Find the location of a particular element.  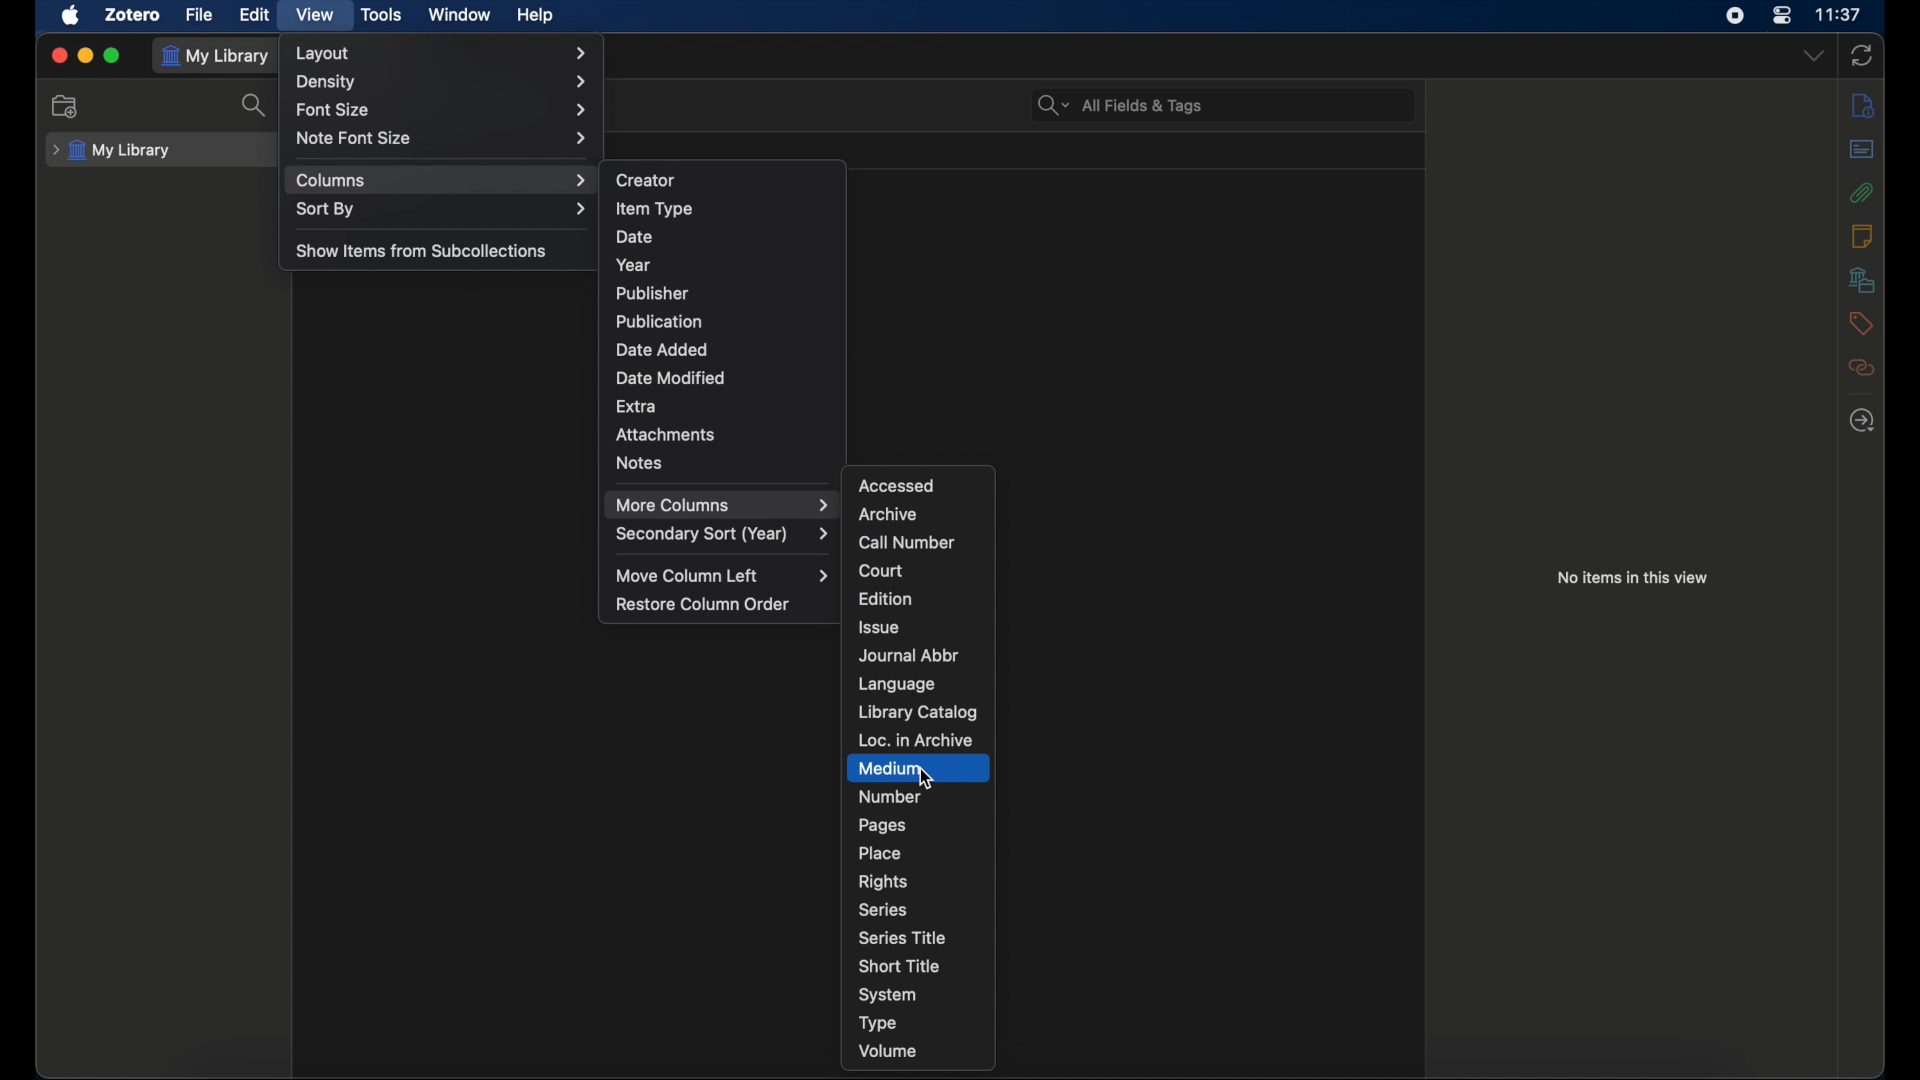

creator is located at coordinates (647, 178).